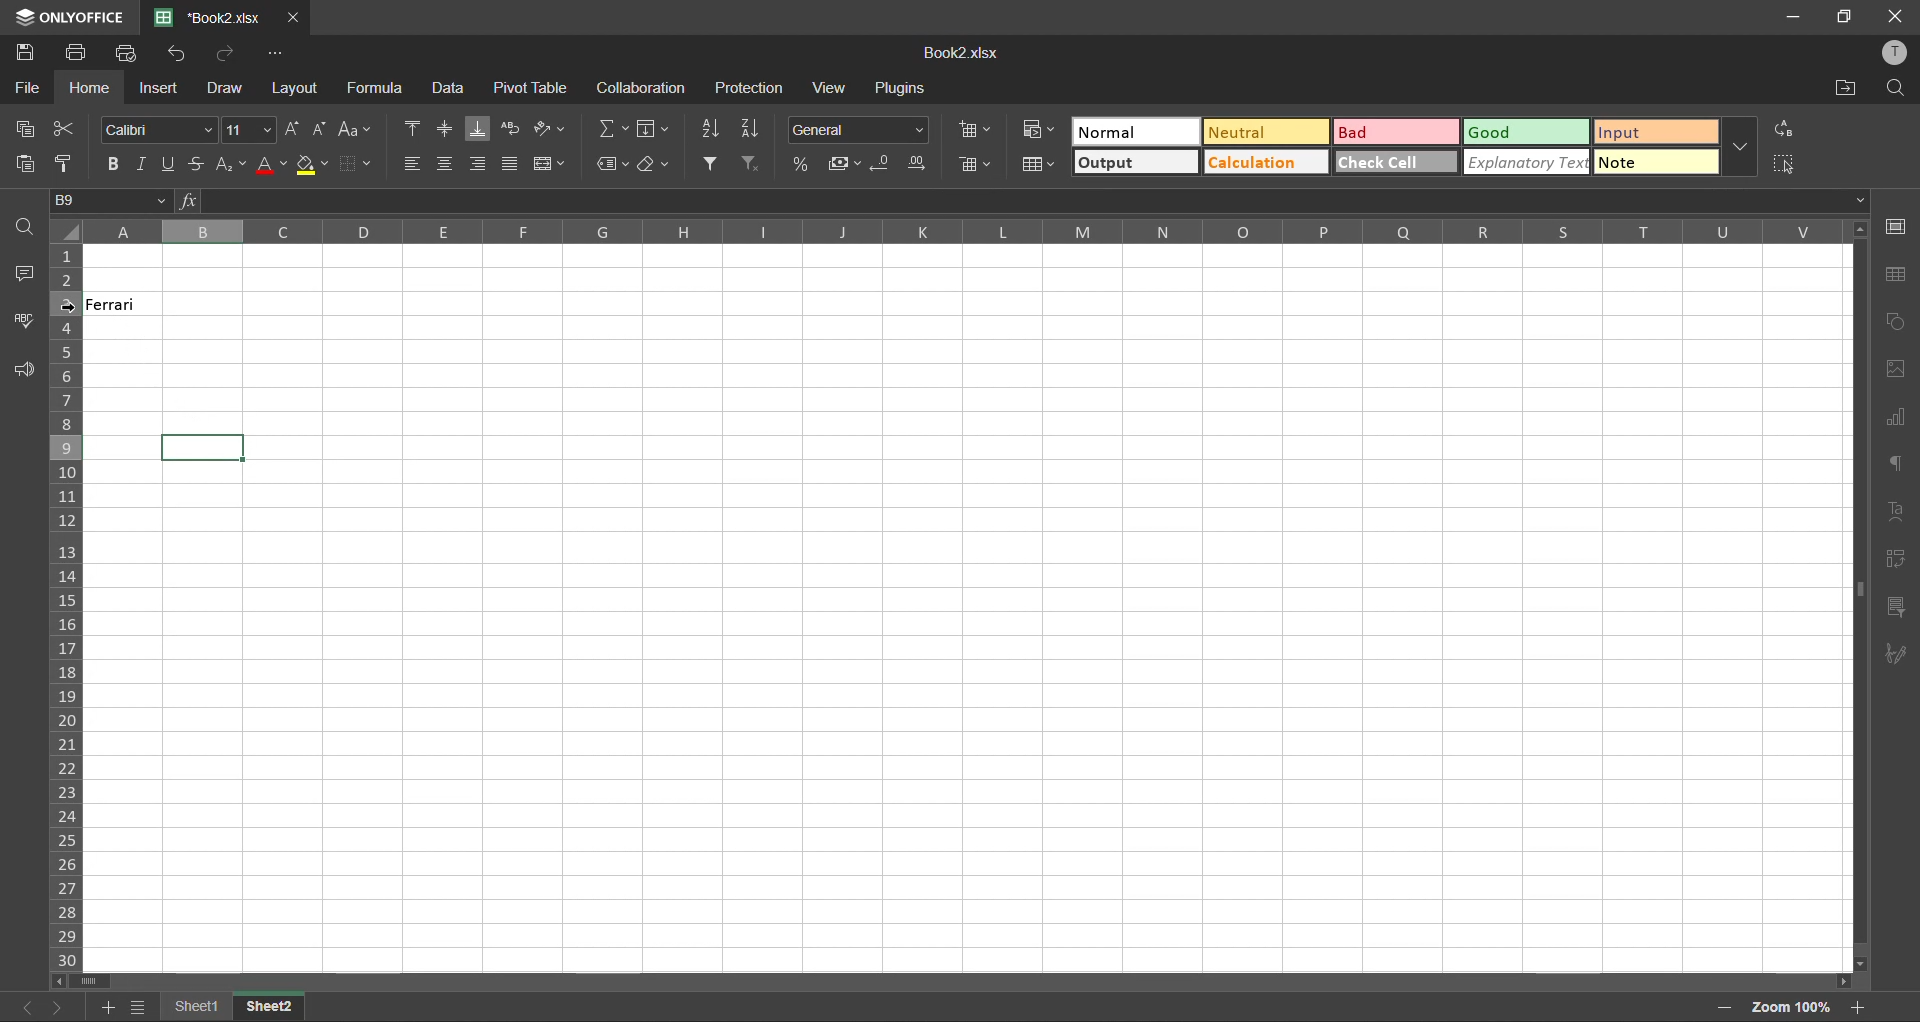 The width and height of the screenshot is (1920, 1022). Describe the element at coordinates (66, 604) in the screenshot. I see `row numbers` at that location.